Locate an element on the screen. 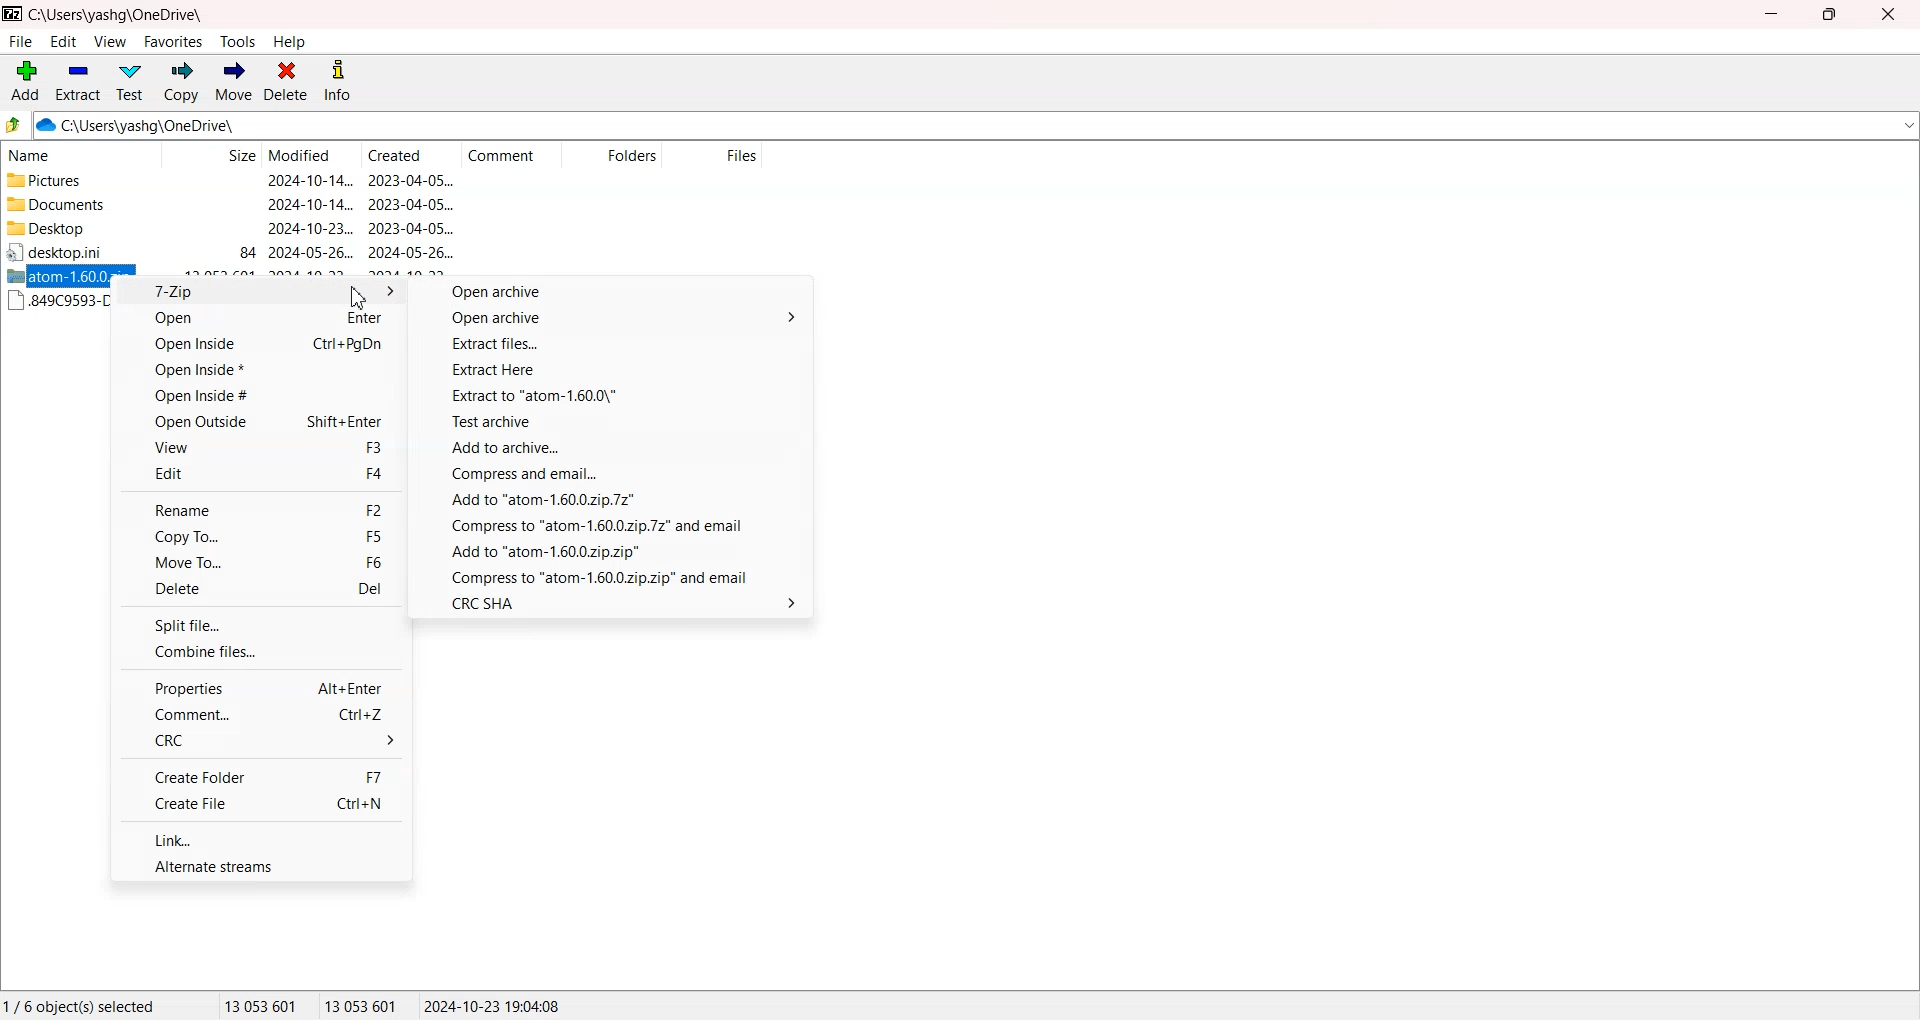 The width and height of the screenshot is (1920, 1020). CRC is located at coordinates (260, 740).